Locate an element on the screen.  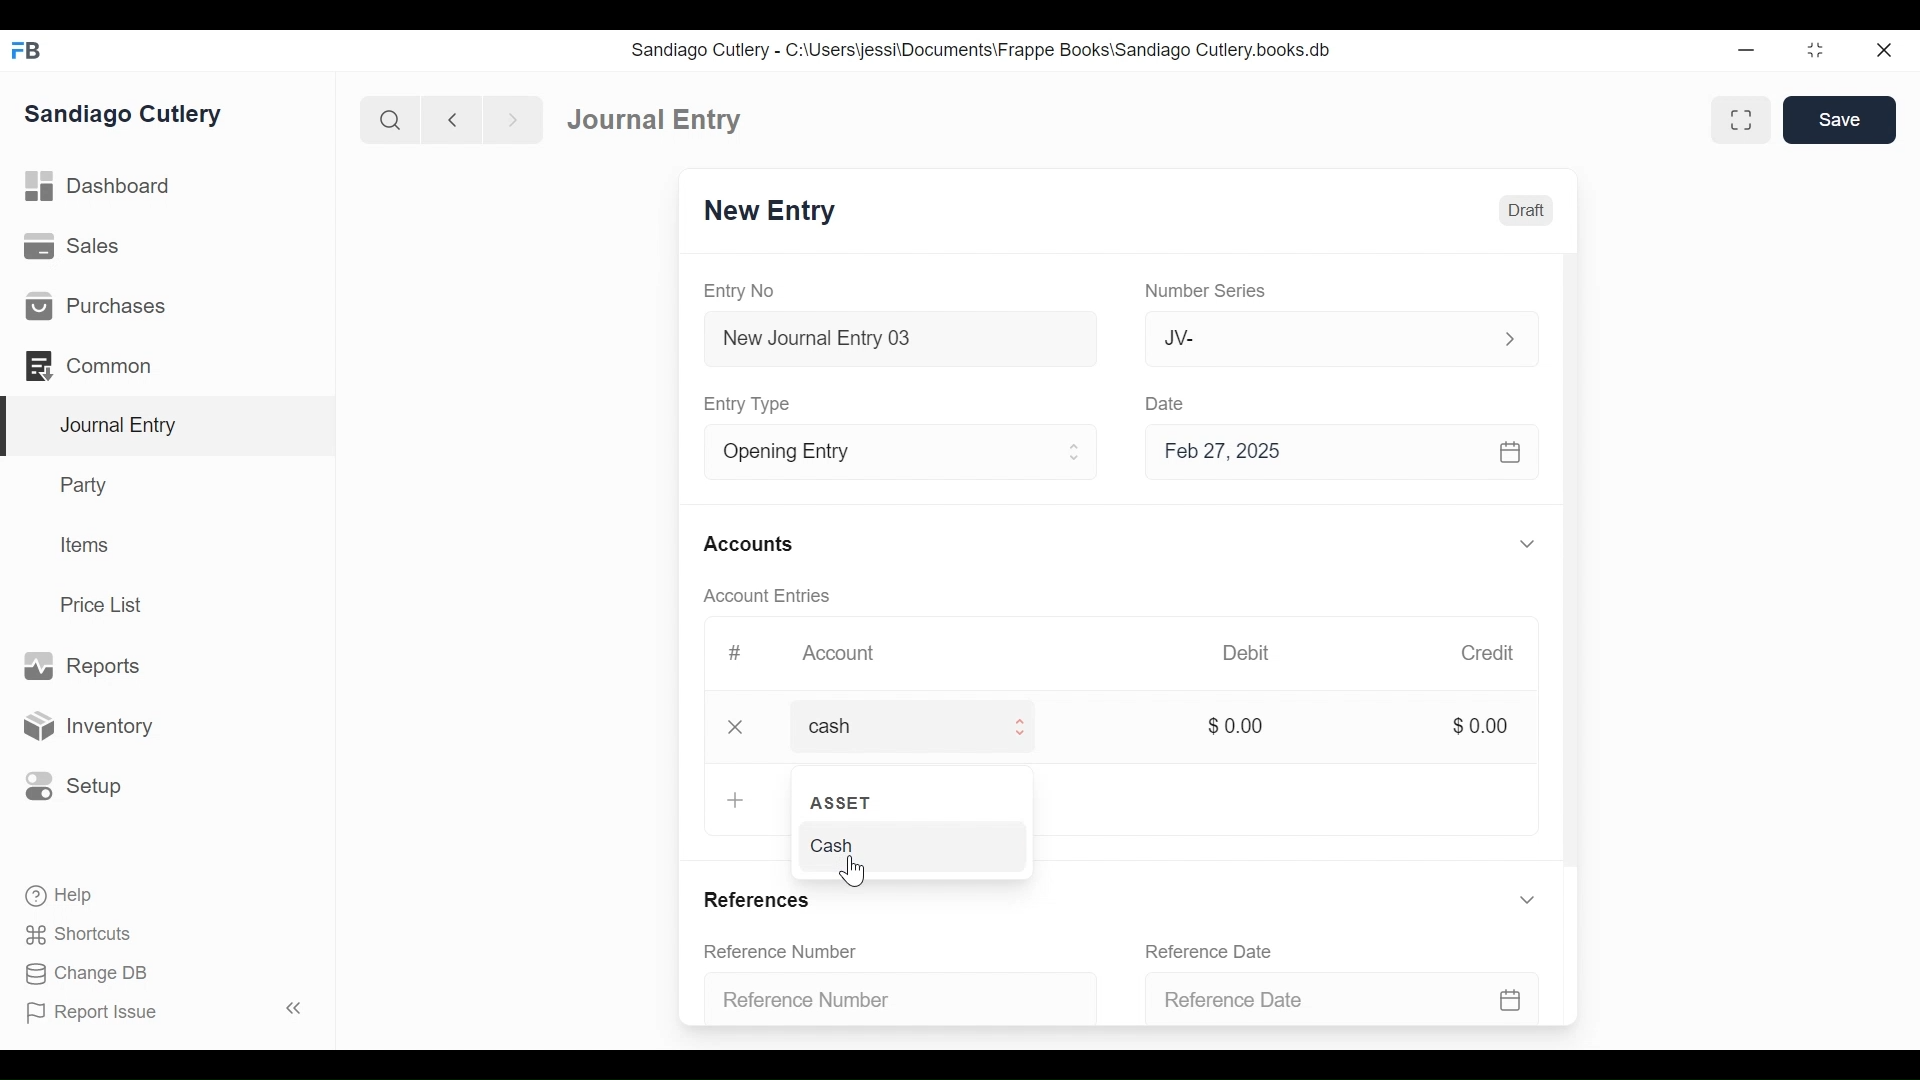
Inventory is located at coordinates (86, 725).